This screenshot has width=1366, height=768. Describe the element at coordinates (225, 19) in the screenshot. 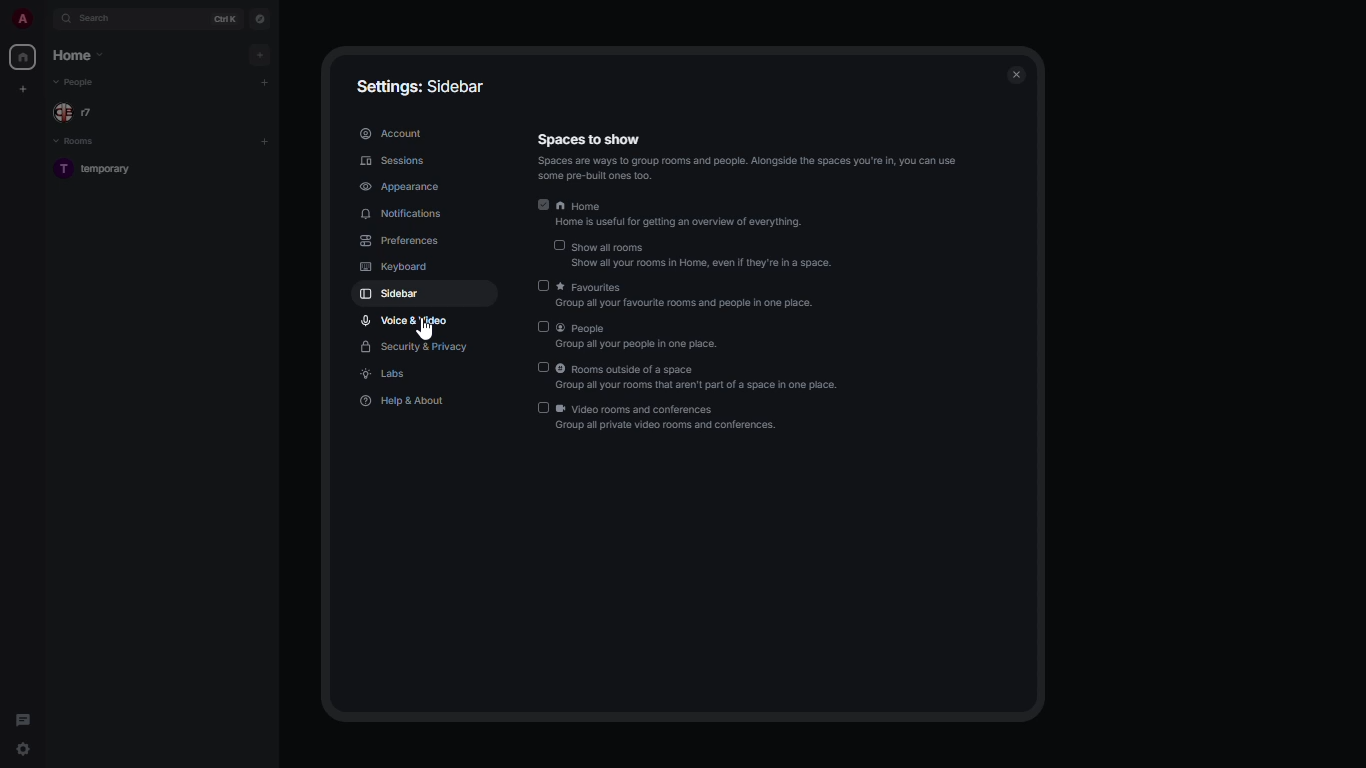

I see `ctrl K` at that location.